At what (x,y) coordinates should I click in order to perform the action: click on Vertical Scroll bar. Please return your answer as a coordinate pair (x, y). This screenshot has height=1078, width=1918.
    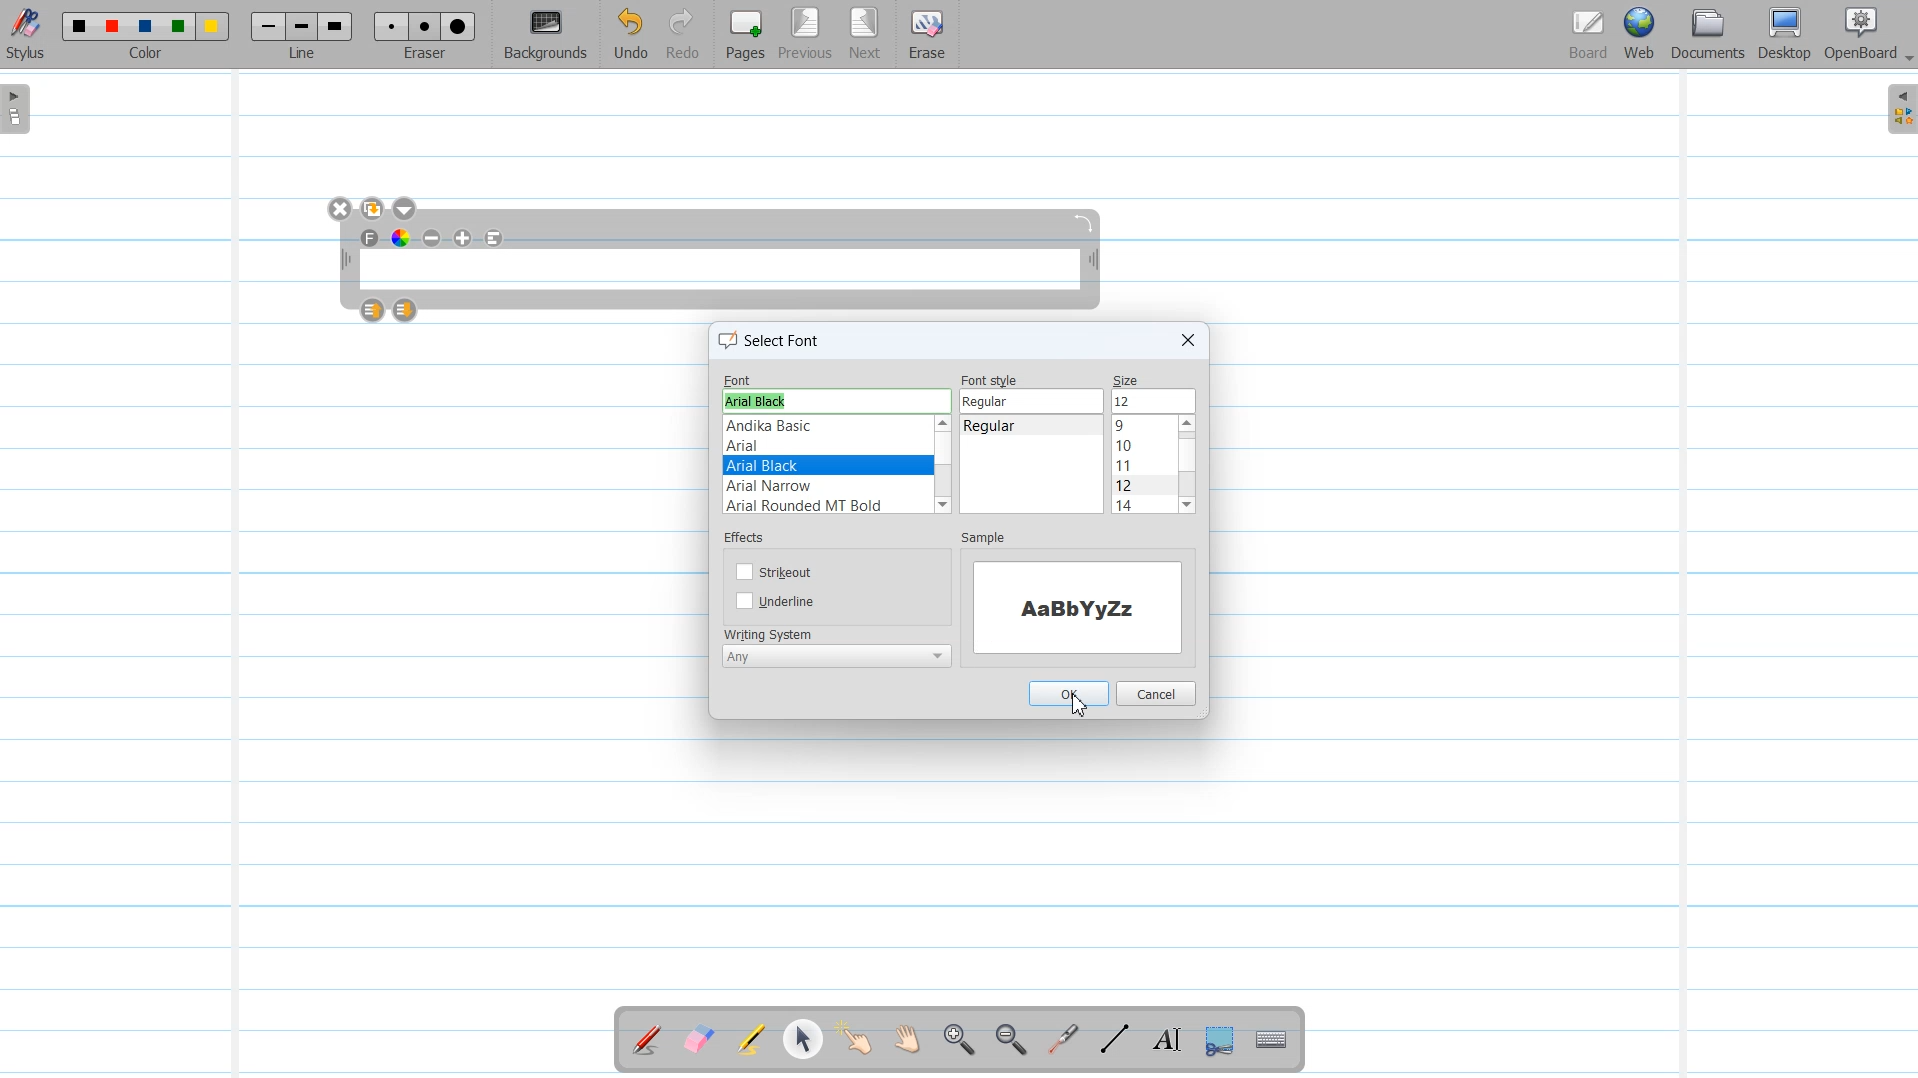
    Looking at the image, I should click on (944, 466).